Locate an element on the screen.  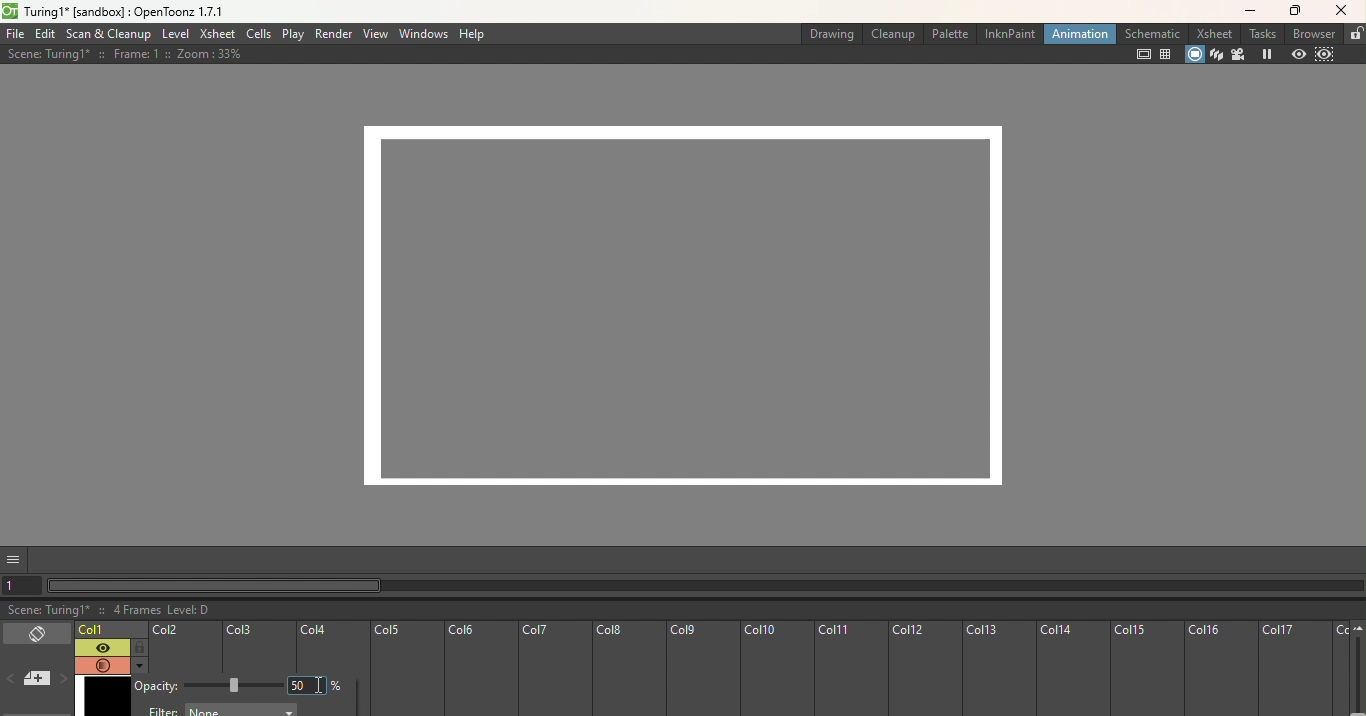
3d View is located at coordinates (1216, 54).